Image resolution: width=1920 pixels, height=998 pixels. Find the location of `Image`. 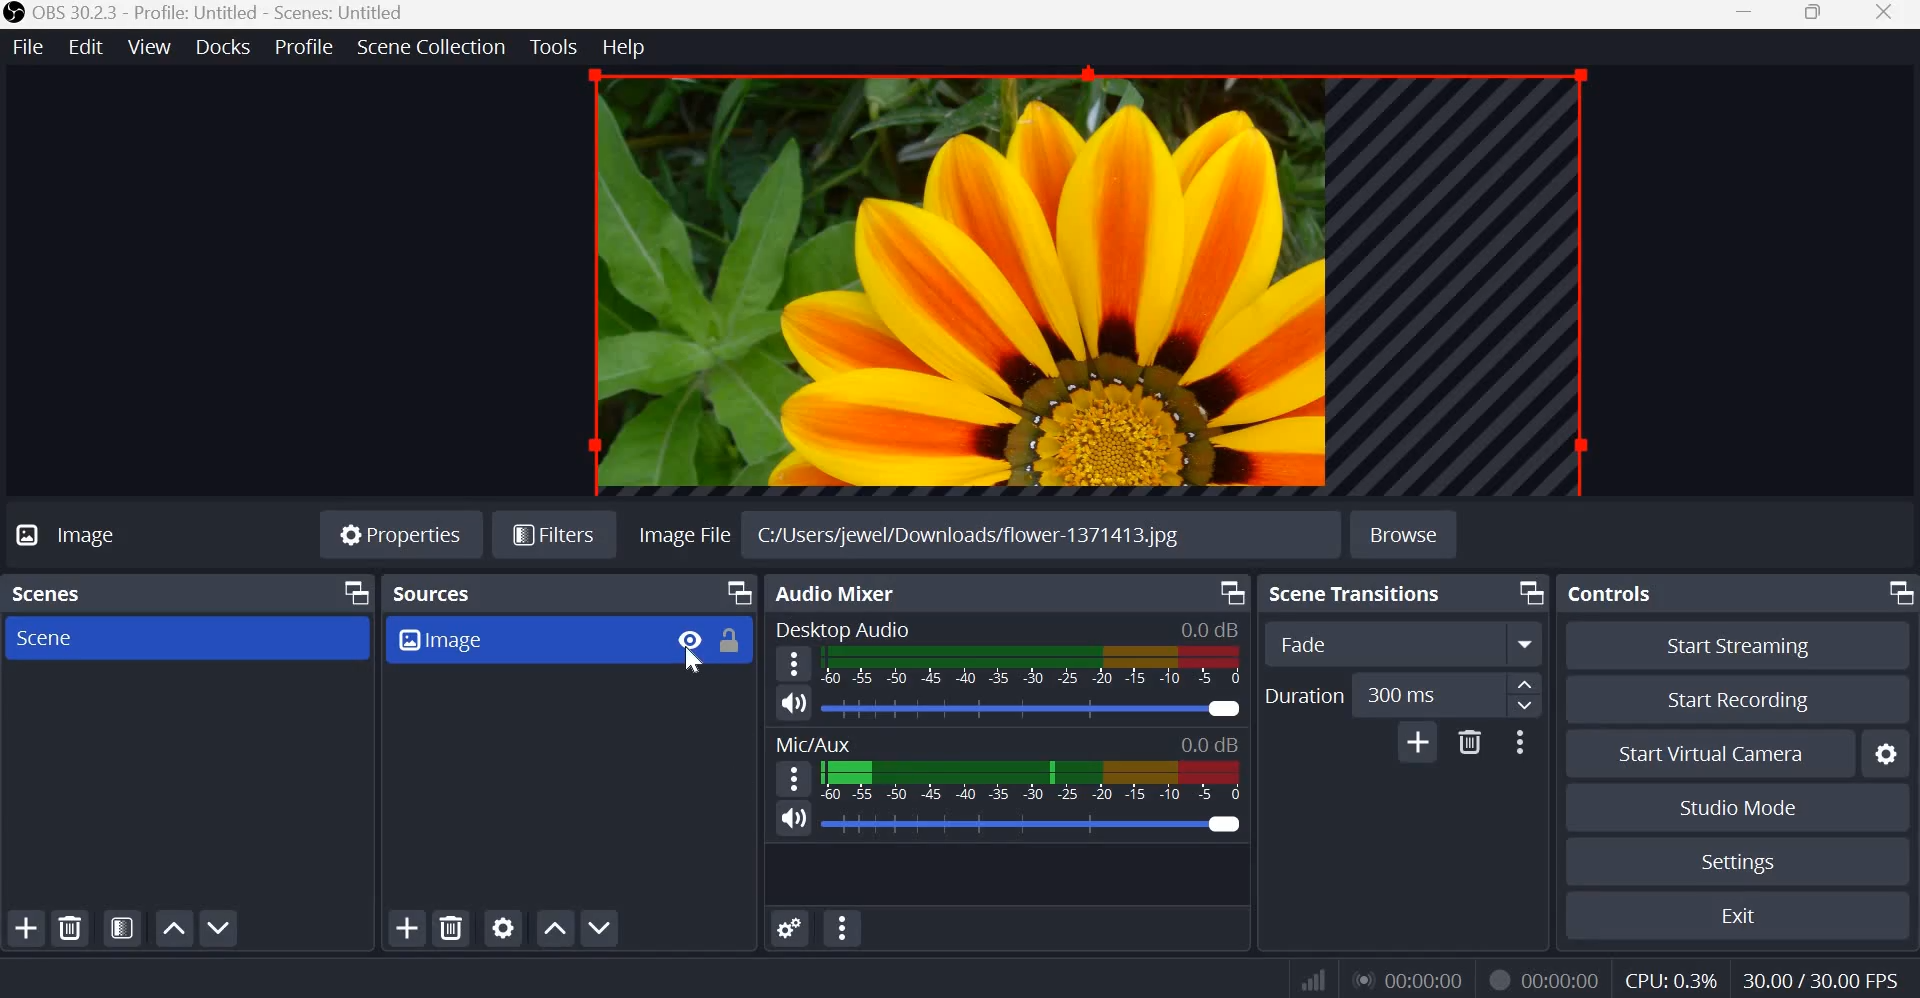

Image is located at coordinates (67, 535).